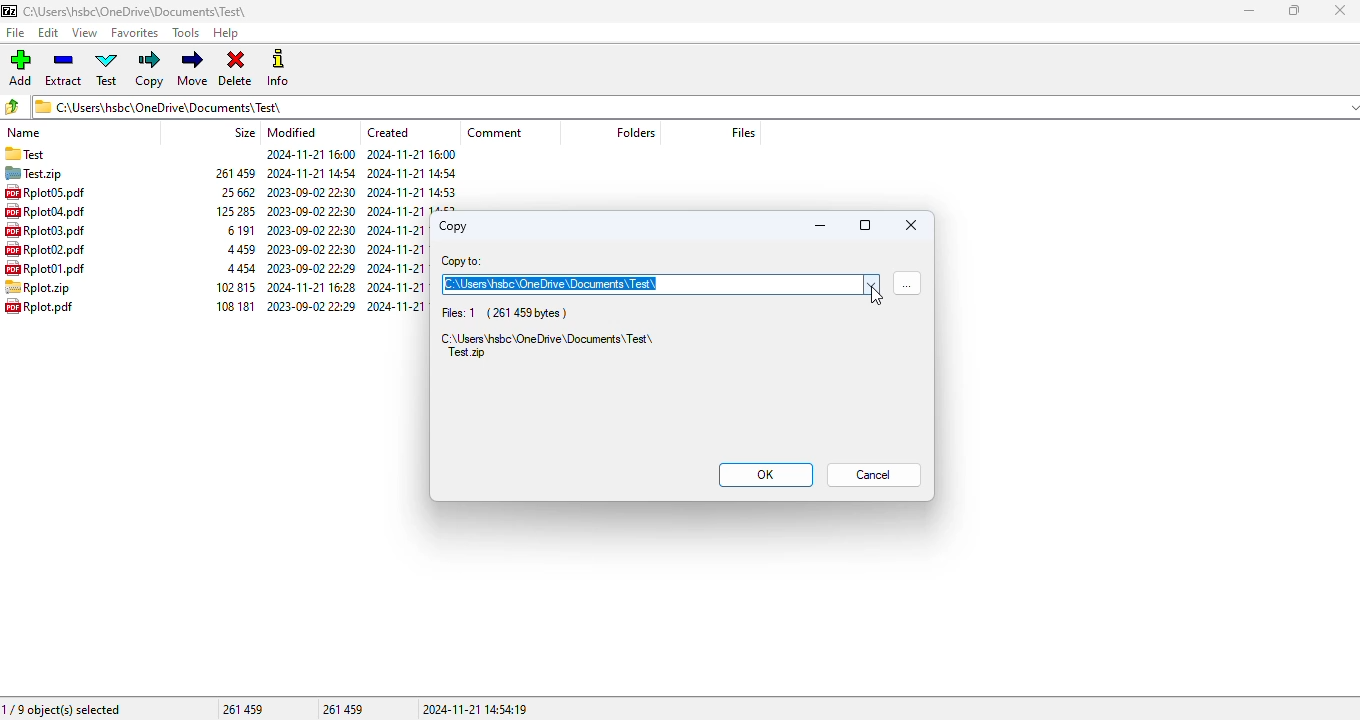 The width and height of the screenshot is (1360, 720). Describe the element at coordinates (311, 230) in the screenshot. I see `modified date & time` at that location.